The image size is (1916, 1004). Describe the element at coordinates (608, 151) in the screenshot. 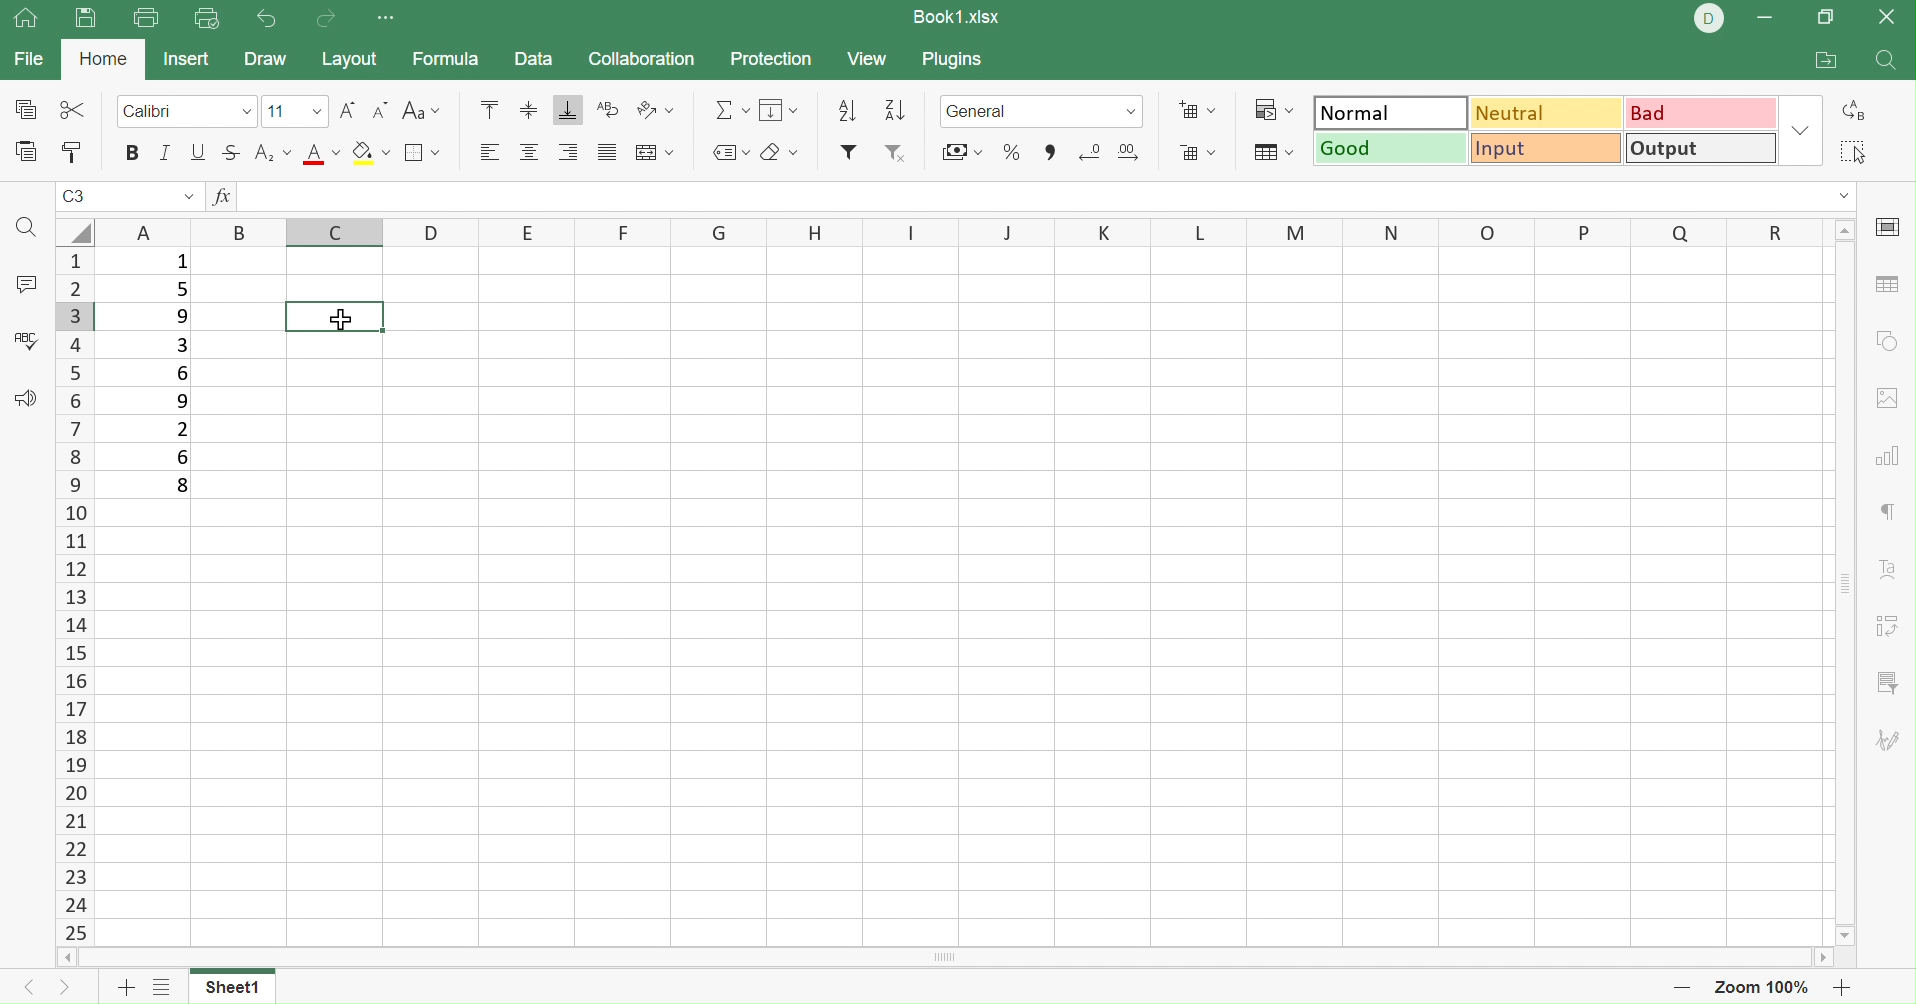

I see `Justified` at that location.